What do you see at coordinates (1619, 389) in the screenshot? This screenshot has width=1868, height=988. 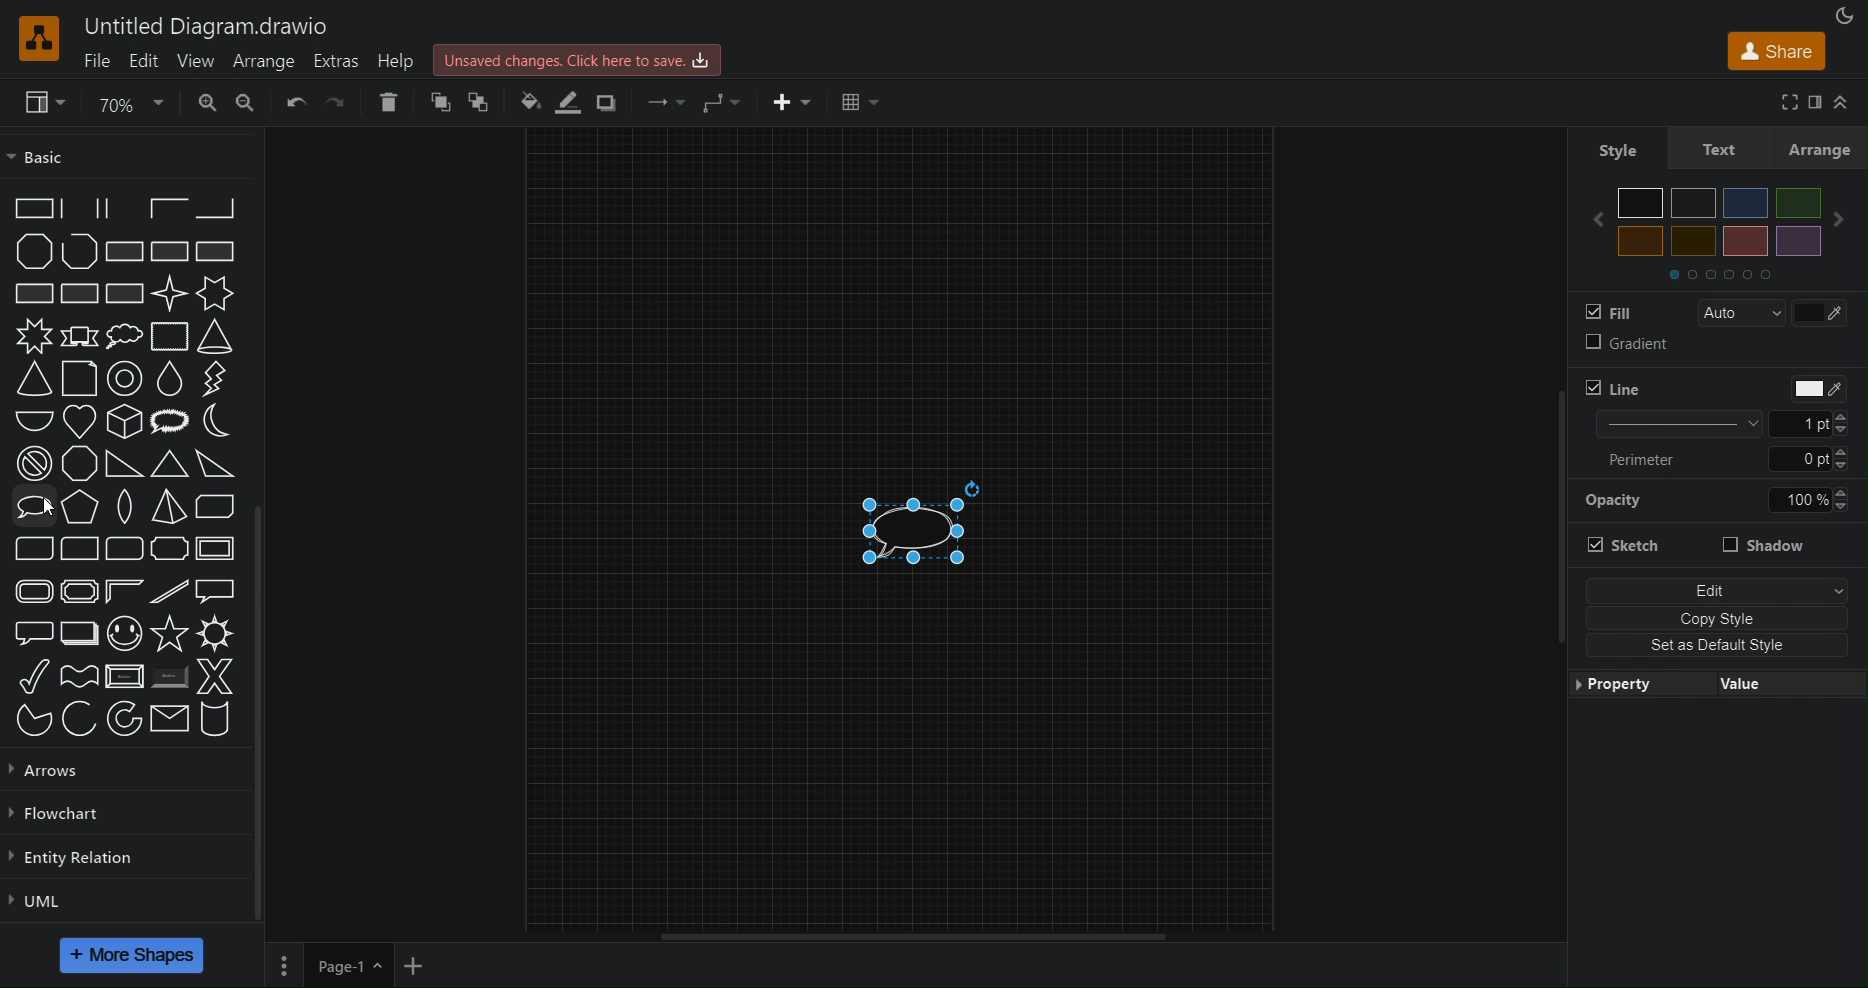 I see `Line` at bounding box center [1619, 389].